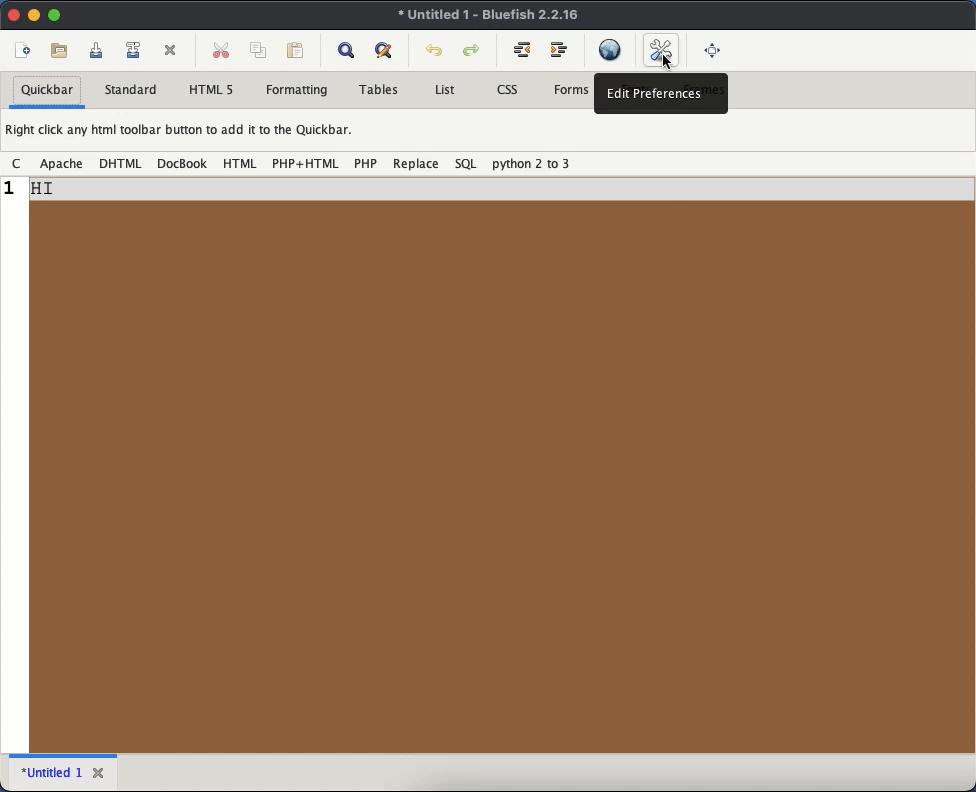 The width and height of the screenshot is (976, 792). Describe the element at coordinates (98, 50) in the screenshot. I see `save current file` at that location.